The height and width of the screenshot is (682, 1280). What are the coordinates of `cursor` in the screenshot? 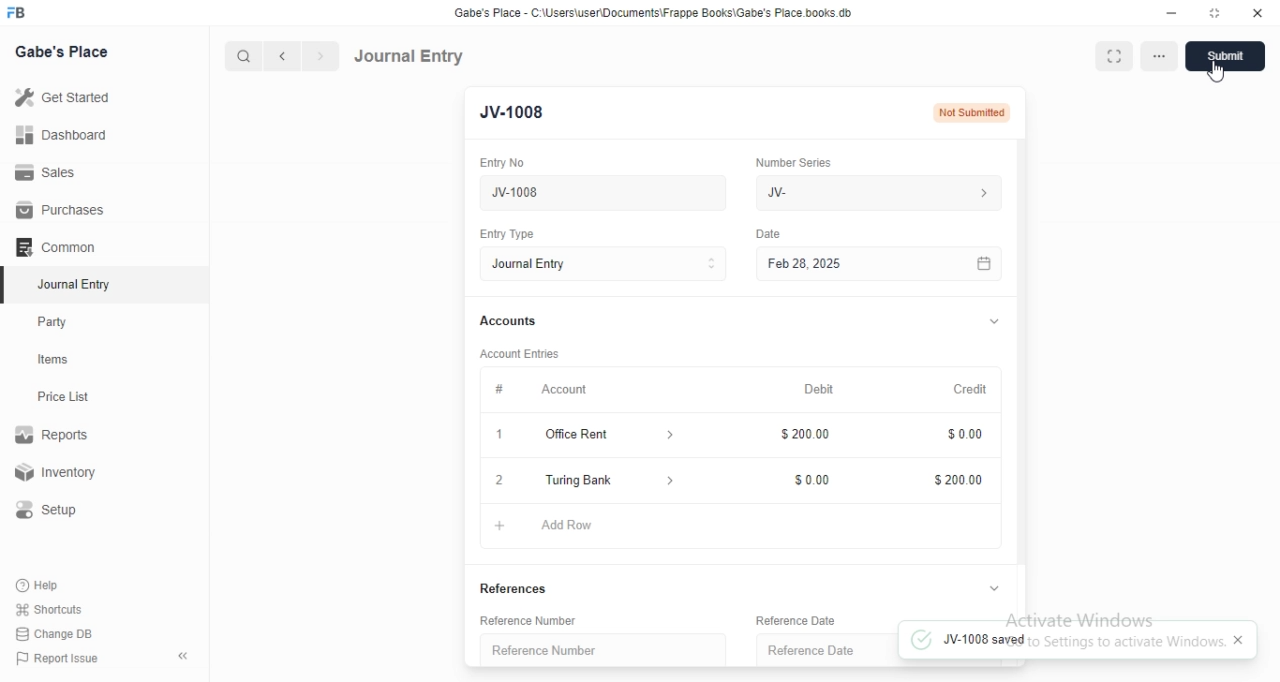 It's located at (1222, 74).